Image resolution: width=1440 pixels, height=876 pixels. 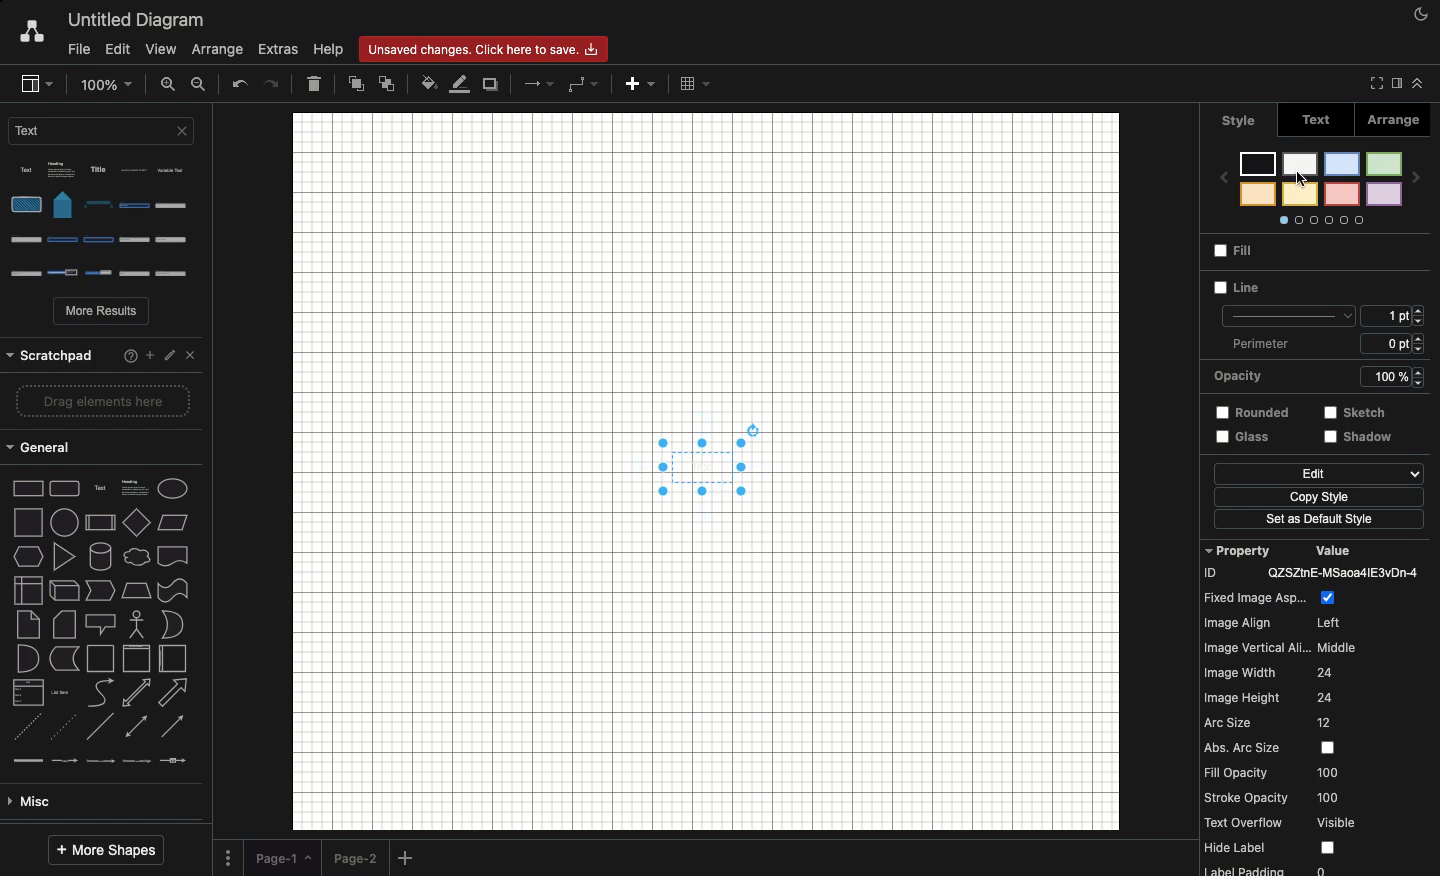 I want to click on shape, so click(x=102, y=450).